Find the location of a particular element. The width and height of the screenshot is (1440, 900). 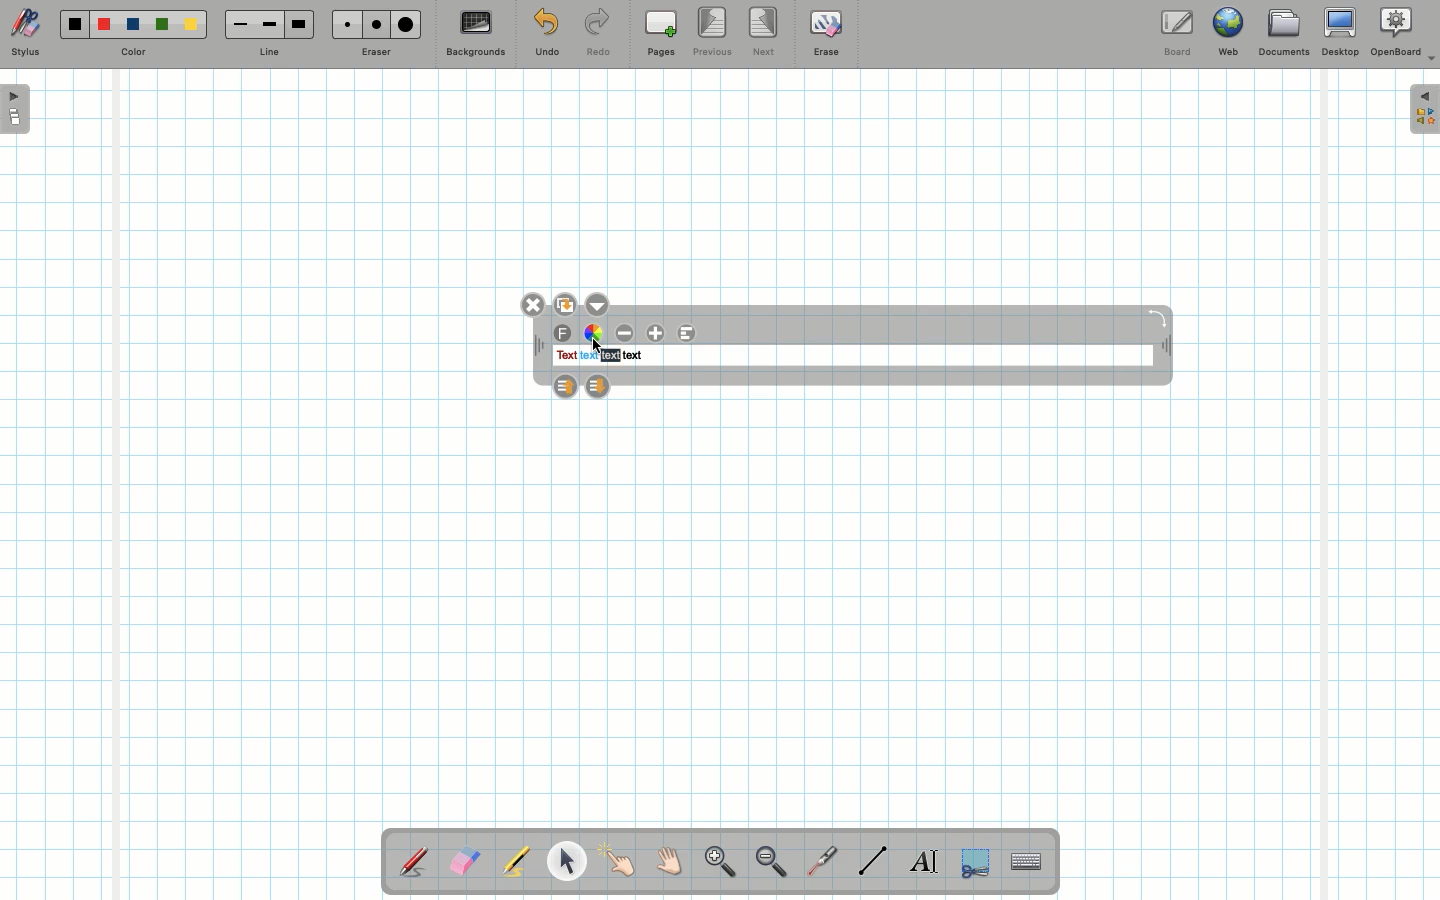

Pointer is located at coordinates (566, 861).